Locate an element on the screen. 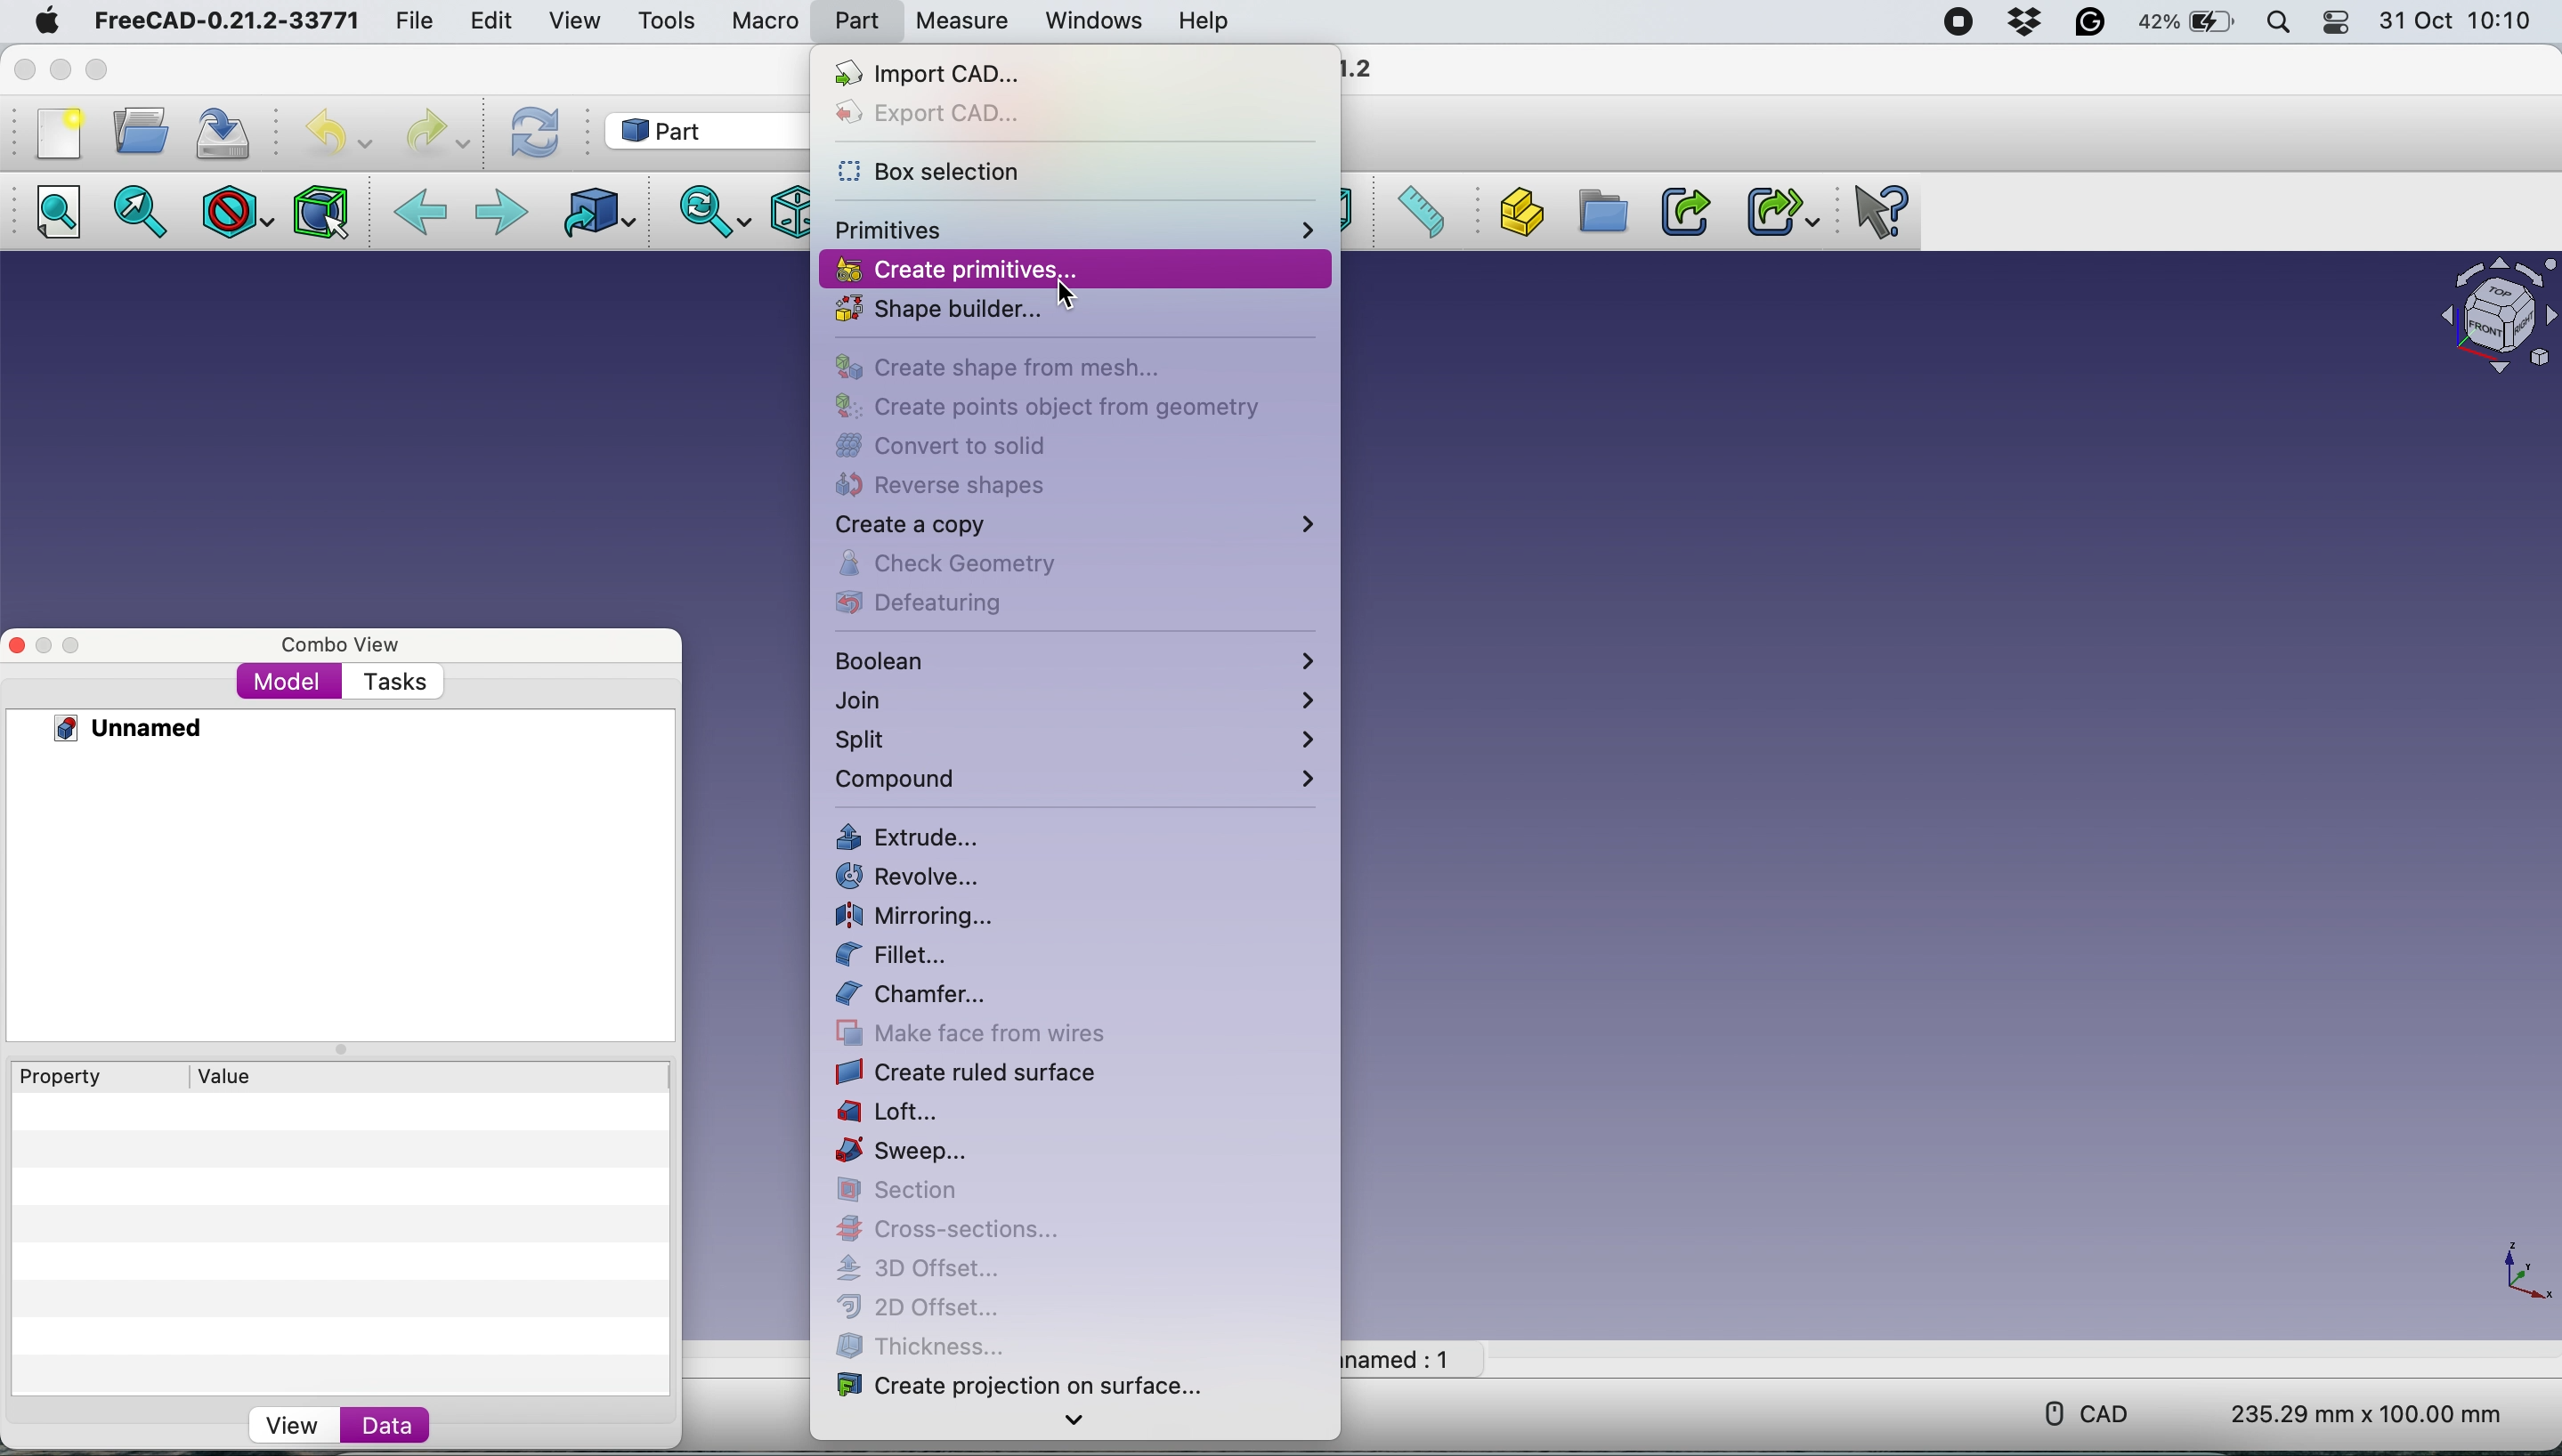 The height and width of the screenshot is (1456, 2562). Windows is located at coordinates (1093, 23).